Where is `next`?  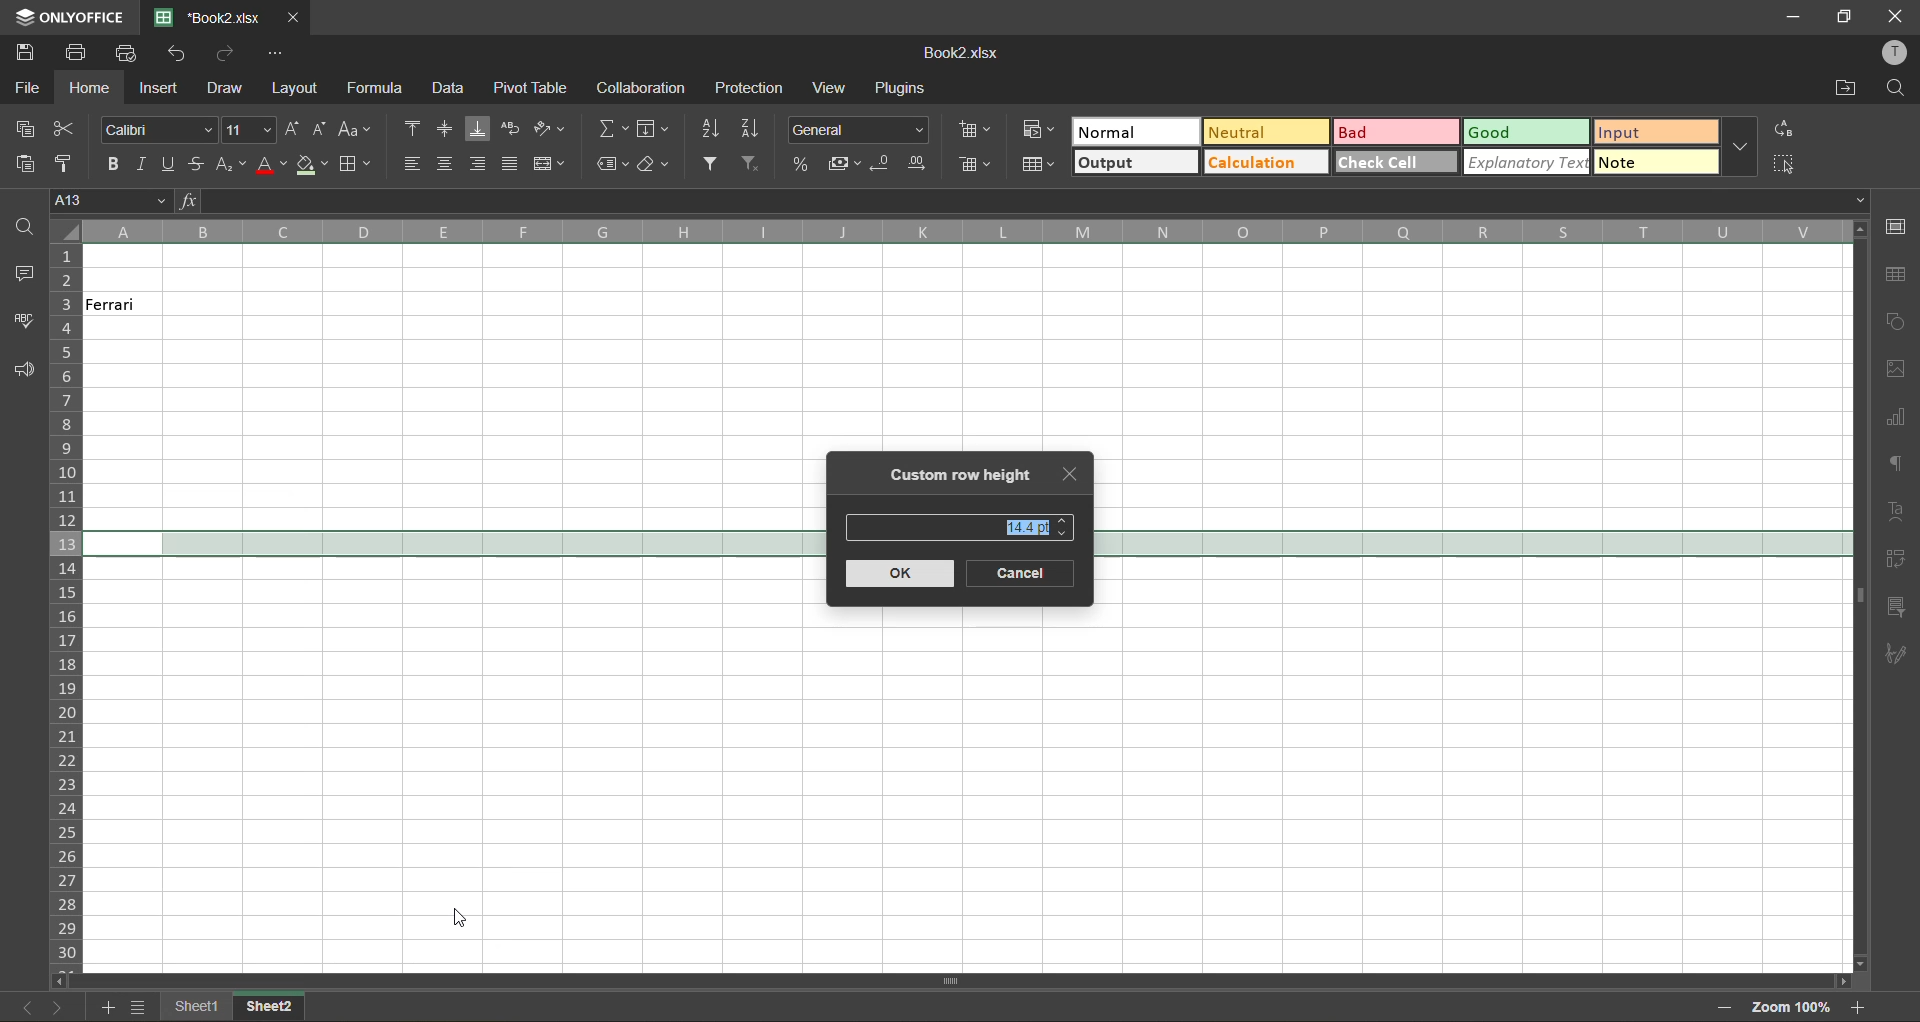
next is located at coordinates (57, 1007).